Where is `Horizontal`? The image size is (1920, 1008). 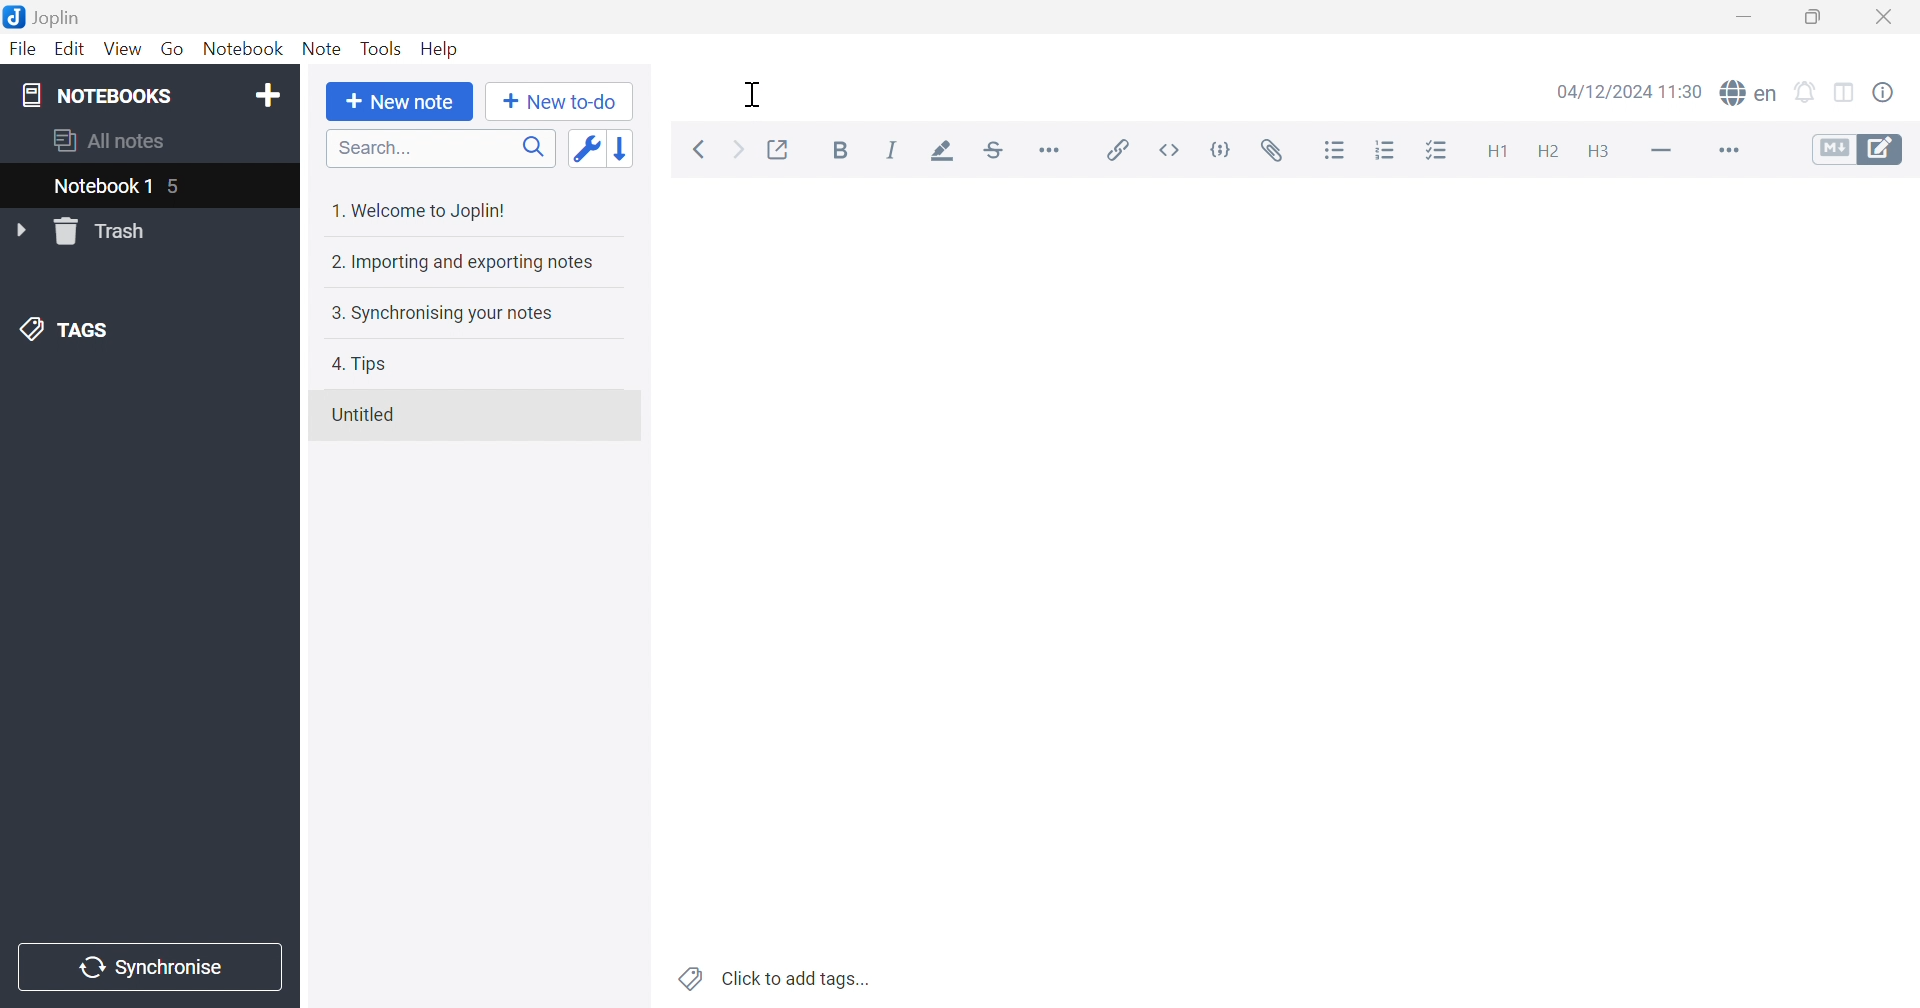 Horizontal is located at coordinates (1052, 150).